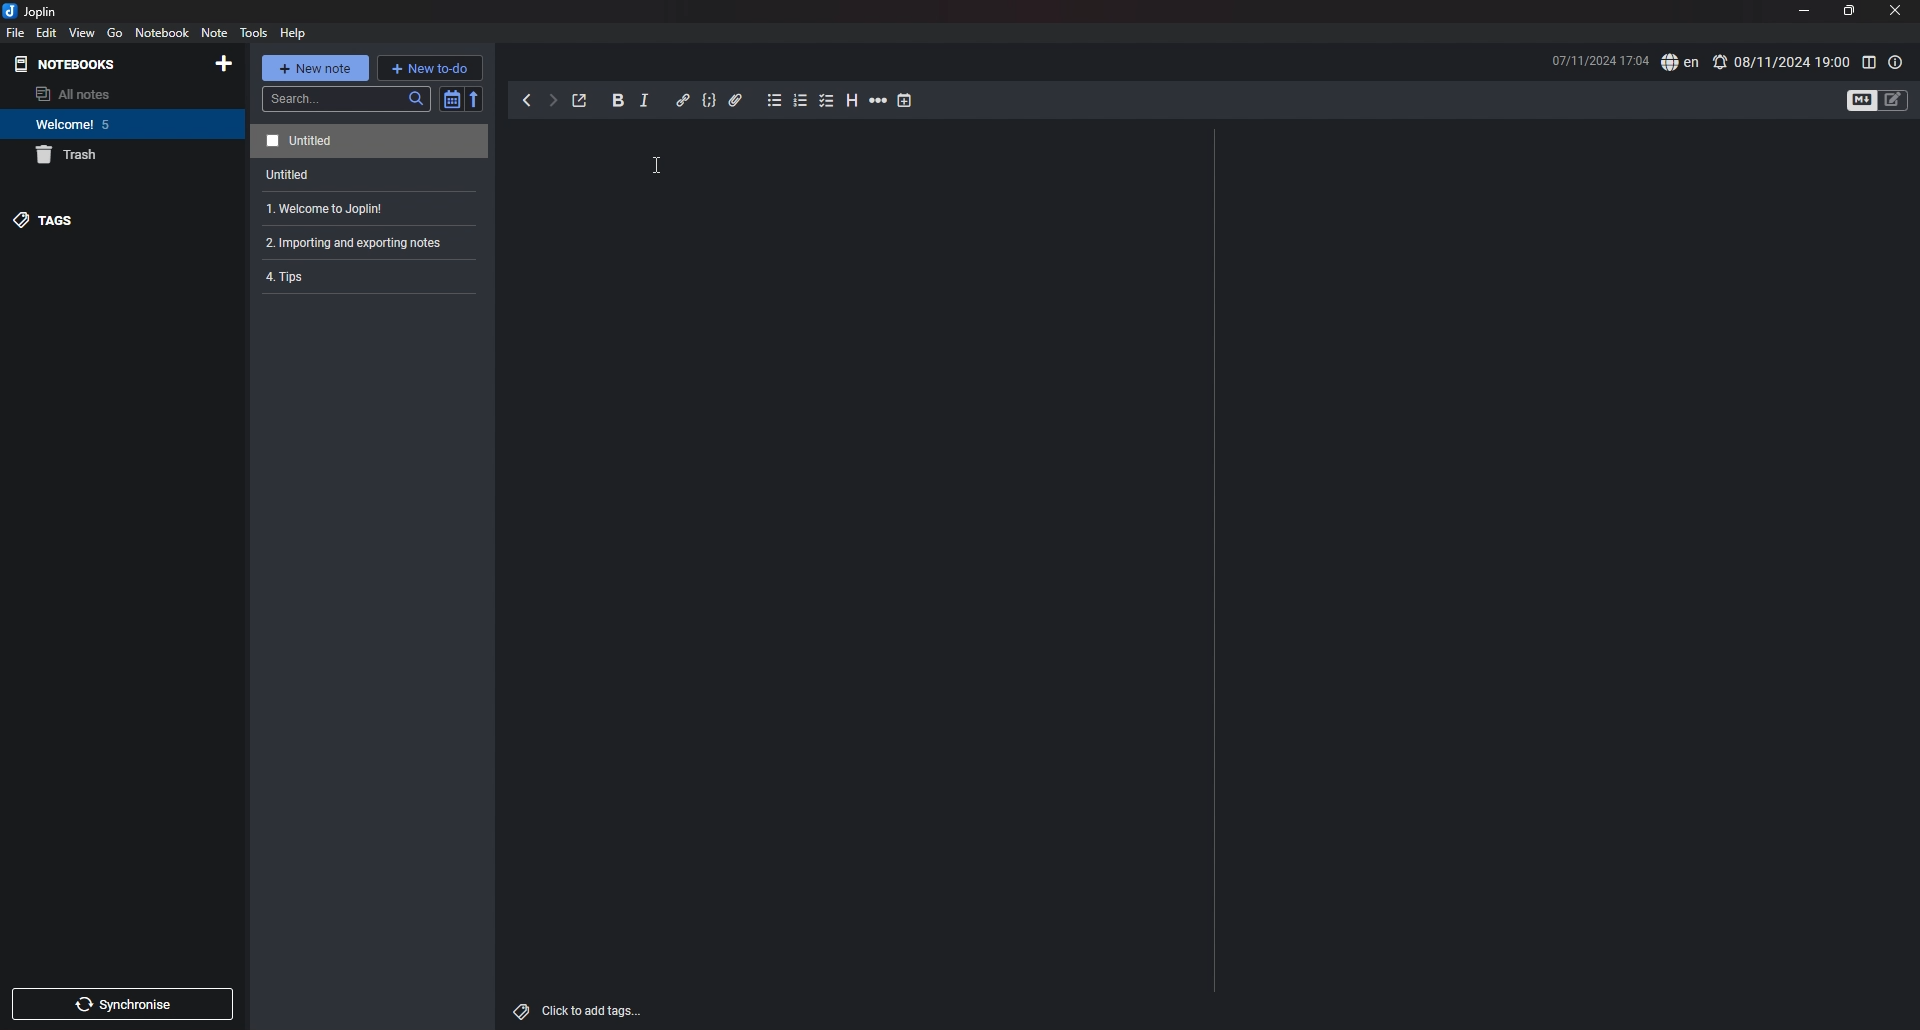  Describe the element at coordinates (1722, 60) in the screenshot. I see `notification` at that location.